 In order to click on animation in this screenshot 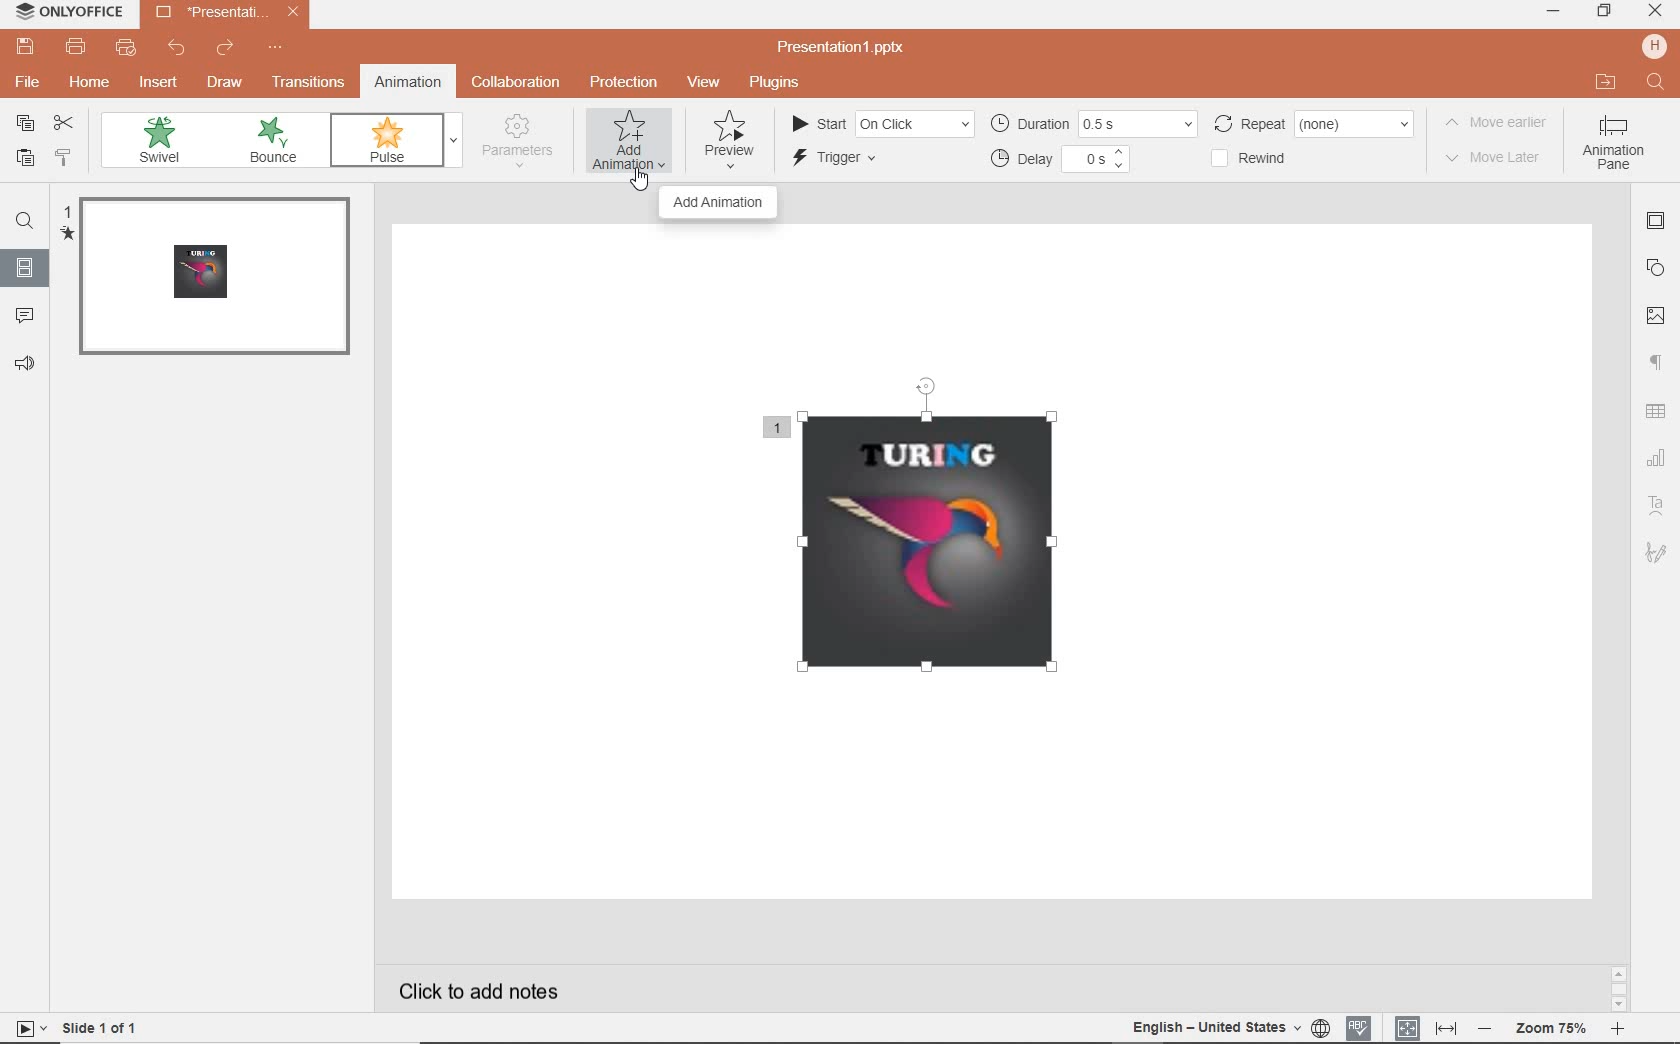, I will do `click(406, 84)`.